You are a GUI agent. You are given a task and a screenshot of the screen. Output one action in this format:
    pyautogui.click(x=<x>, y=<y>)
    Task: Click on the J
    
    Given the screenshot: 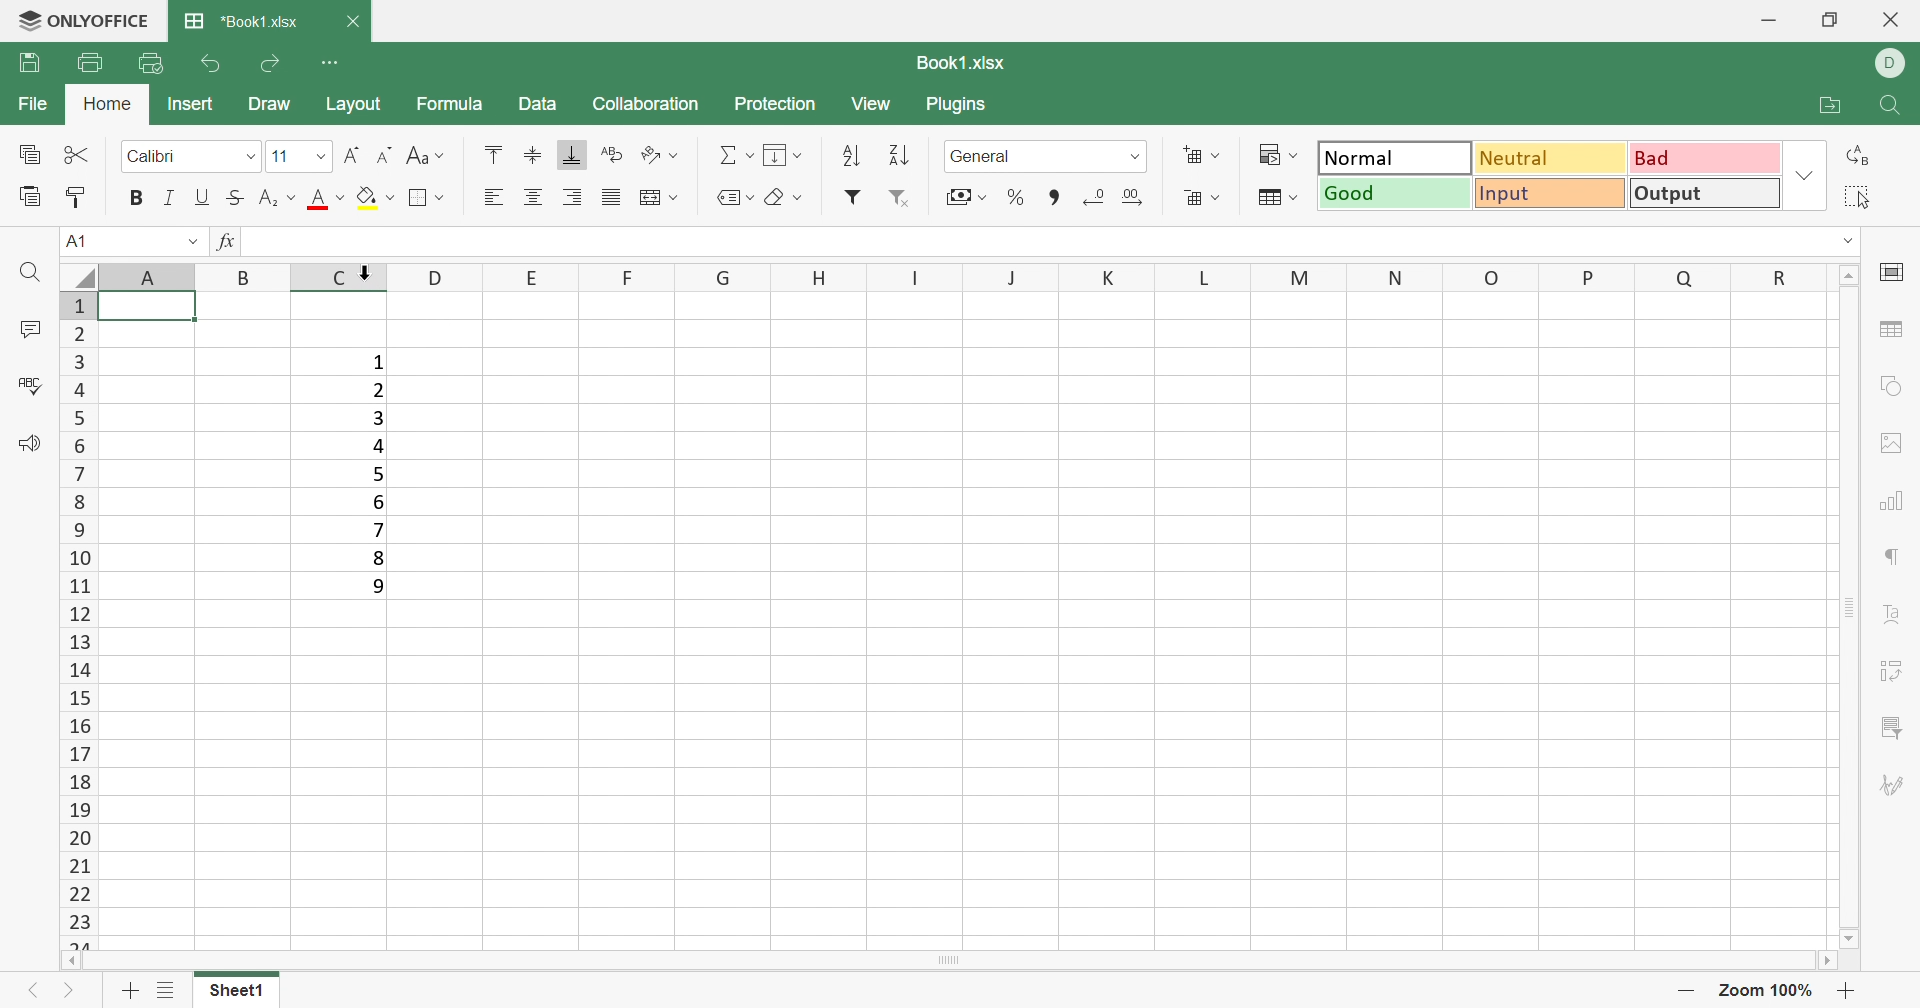 What is the action you would take?
    pyautogui.click(x=1012, y=278)
    